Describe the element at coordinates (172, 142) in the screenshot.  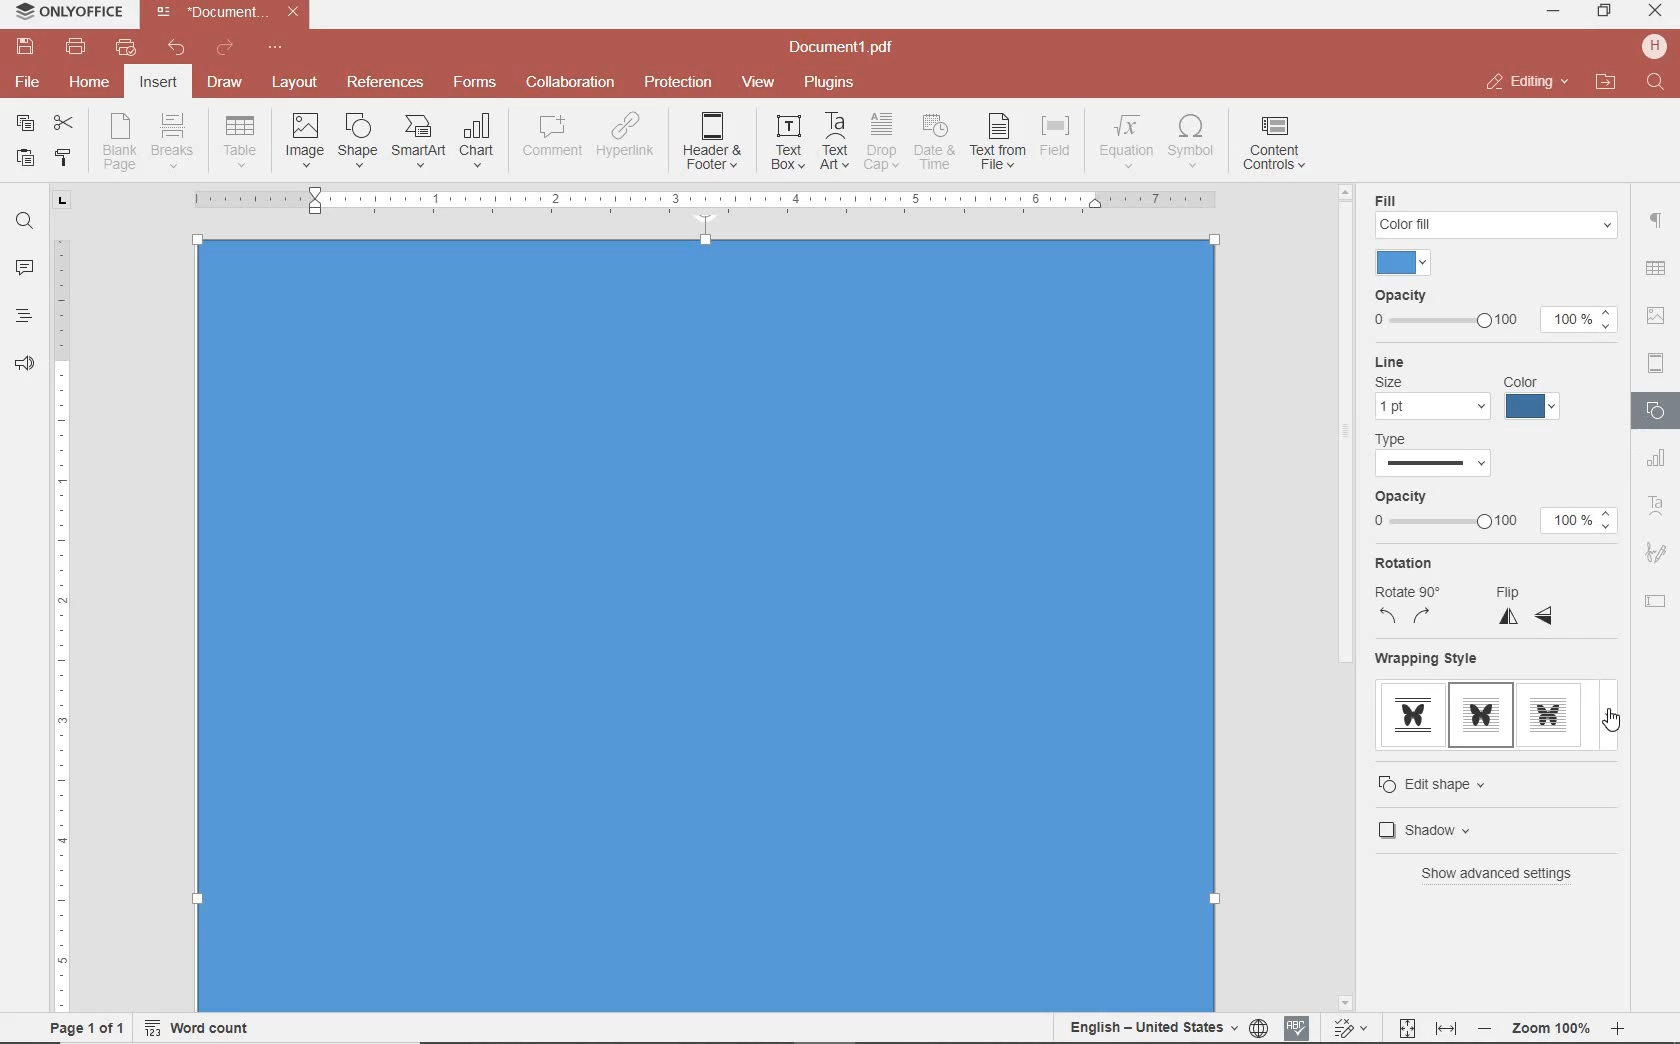
I see `INSERT PAGE OR SECTION BREAK` at that location.